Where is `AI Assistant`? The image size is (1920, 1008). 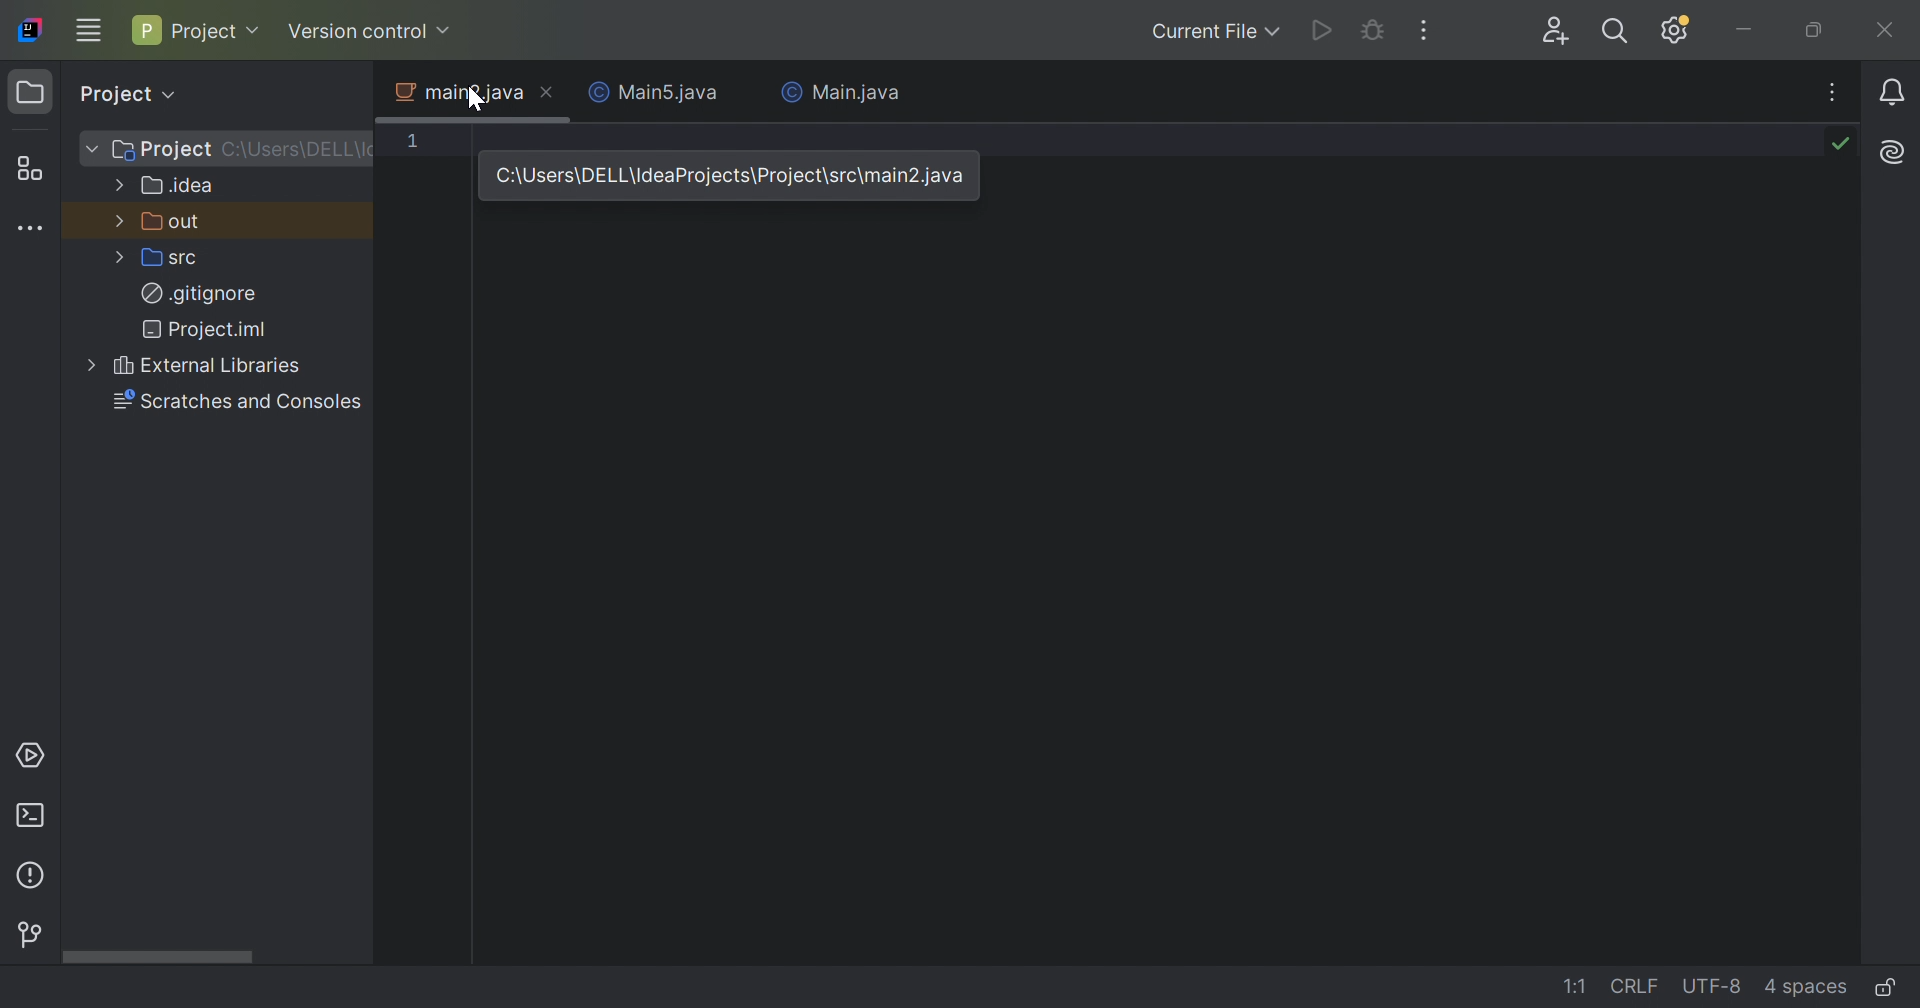
AI Assistant is located at coordinates (1893, 152).